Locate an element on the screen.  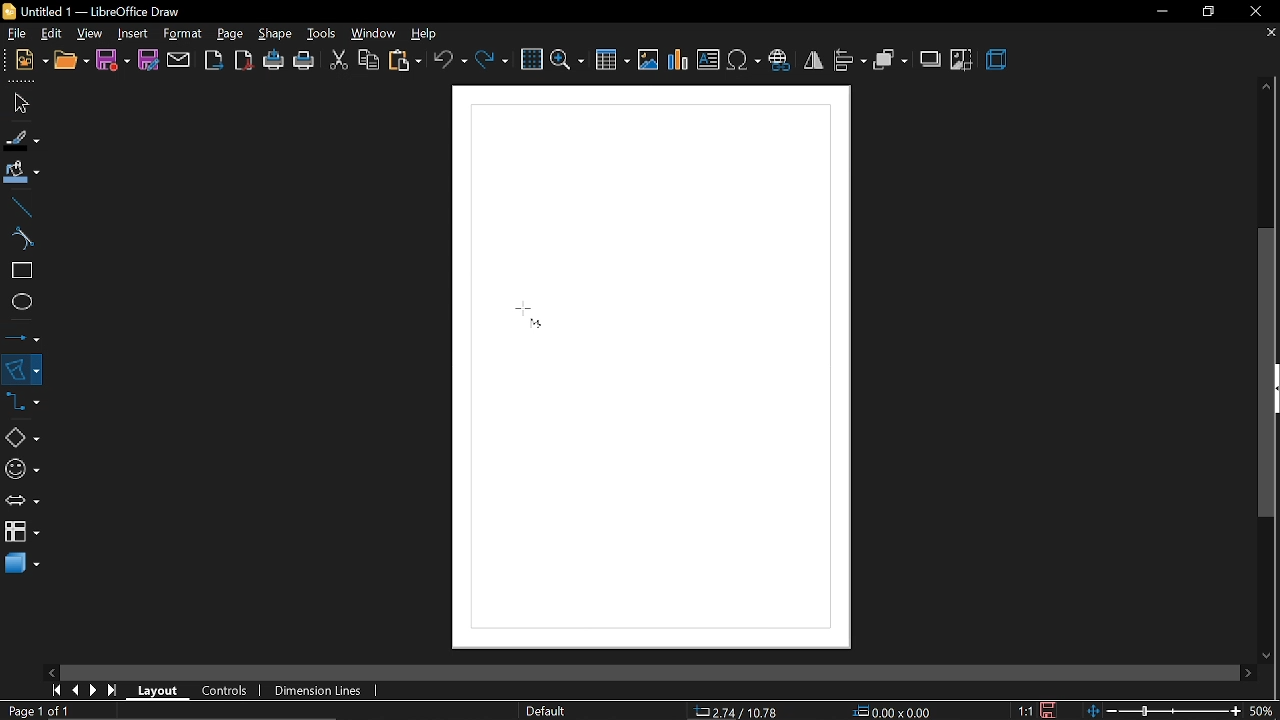
logo Libre is located at coordinates (11, 12).